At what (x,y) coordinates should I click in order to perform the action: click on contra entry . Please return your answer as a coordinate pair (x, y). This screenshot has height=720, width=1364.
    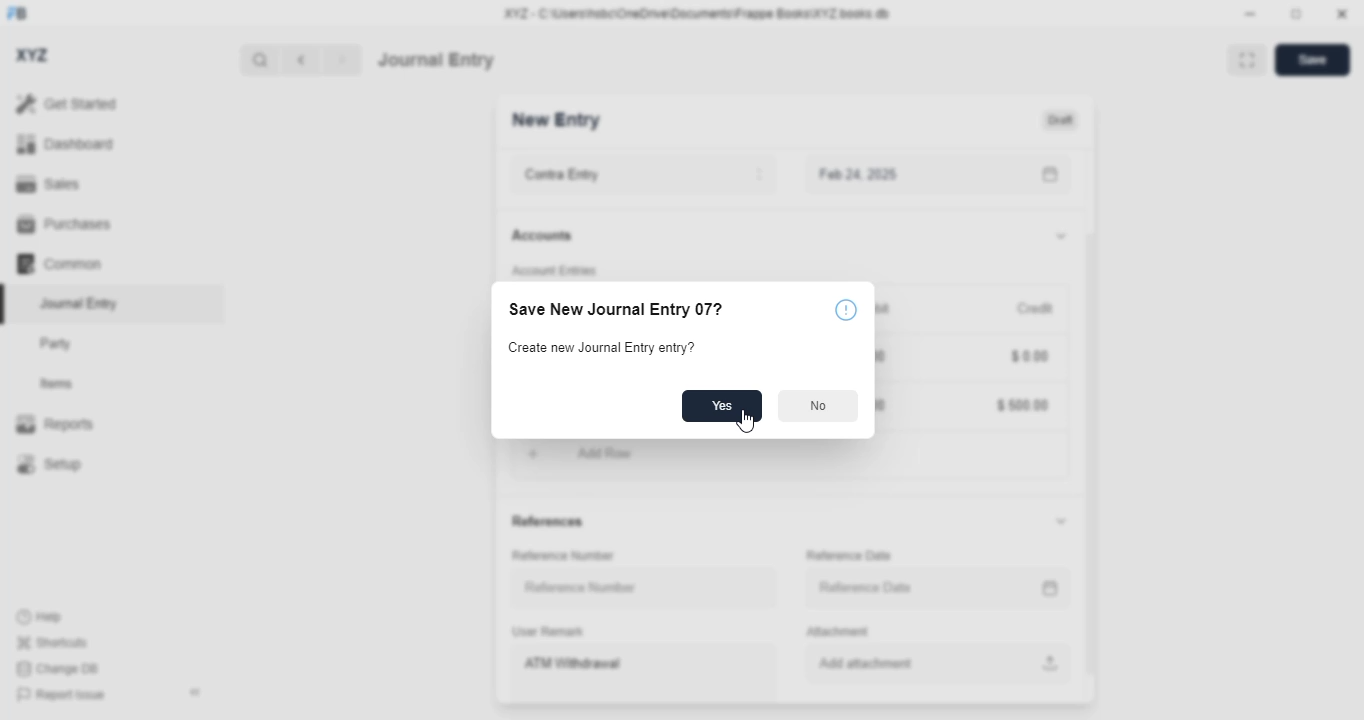
    Looking at the image, I should click on (643, 175).